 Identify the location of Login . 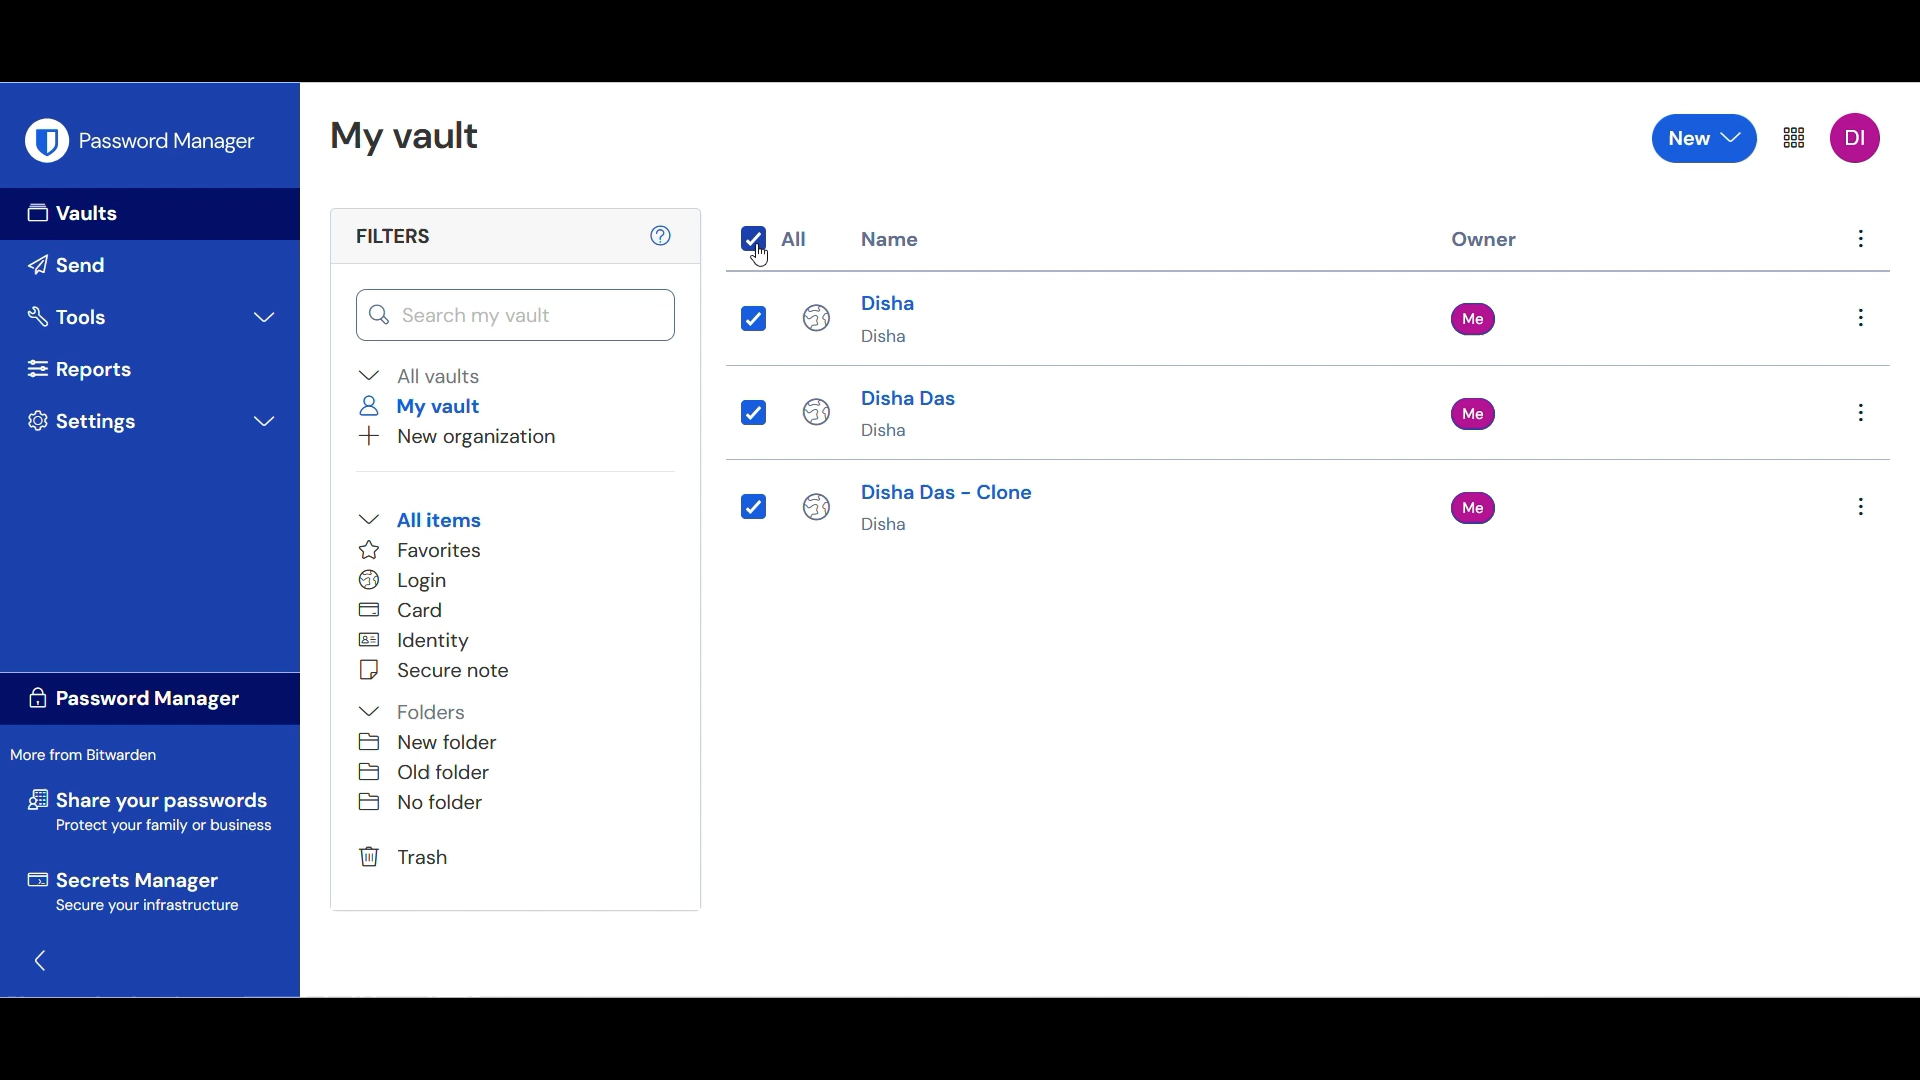
(418, 580).